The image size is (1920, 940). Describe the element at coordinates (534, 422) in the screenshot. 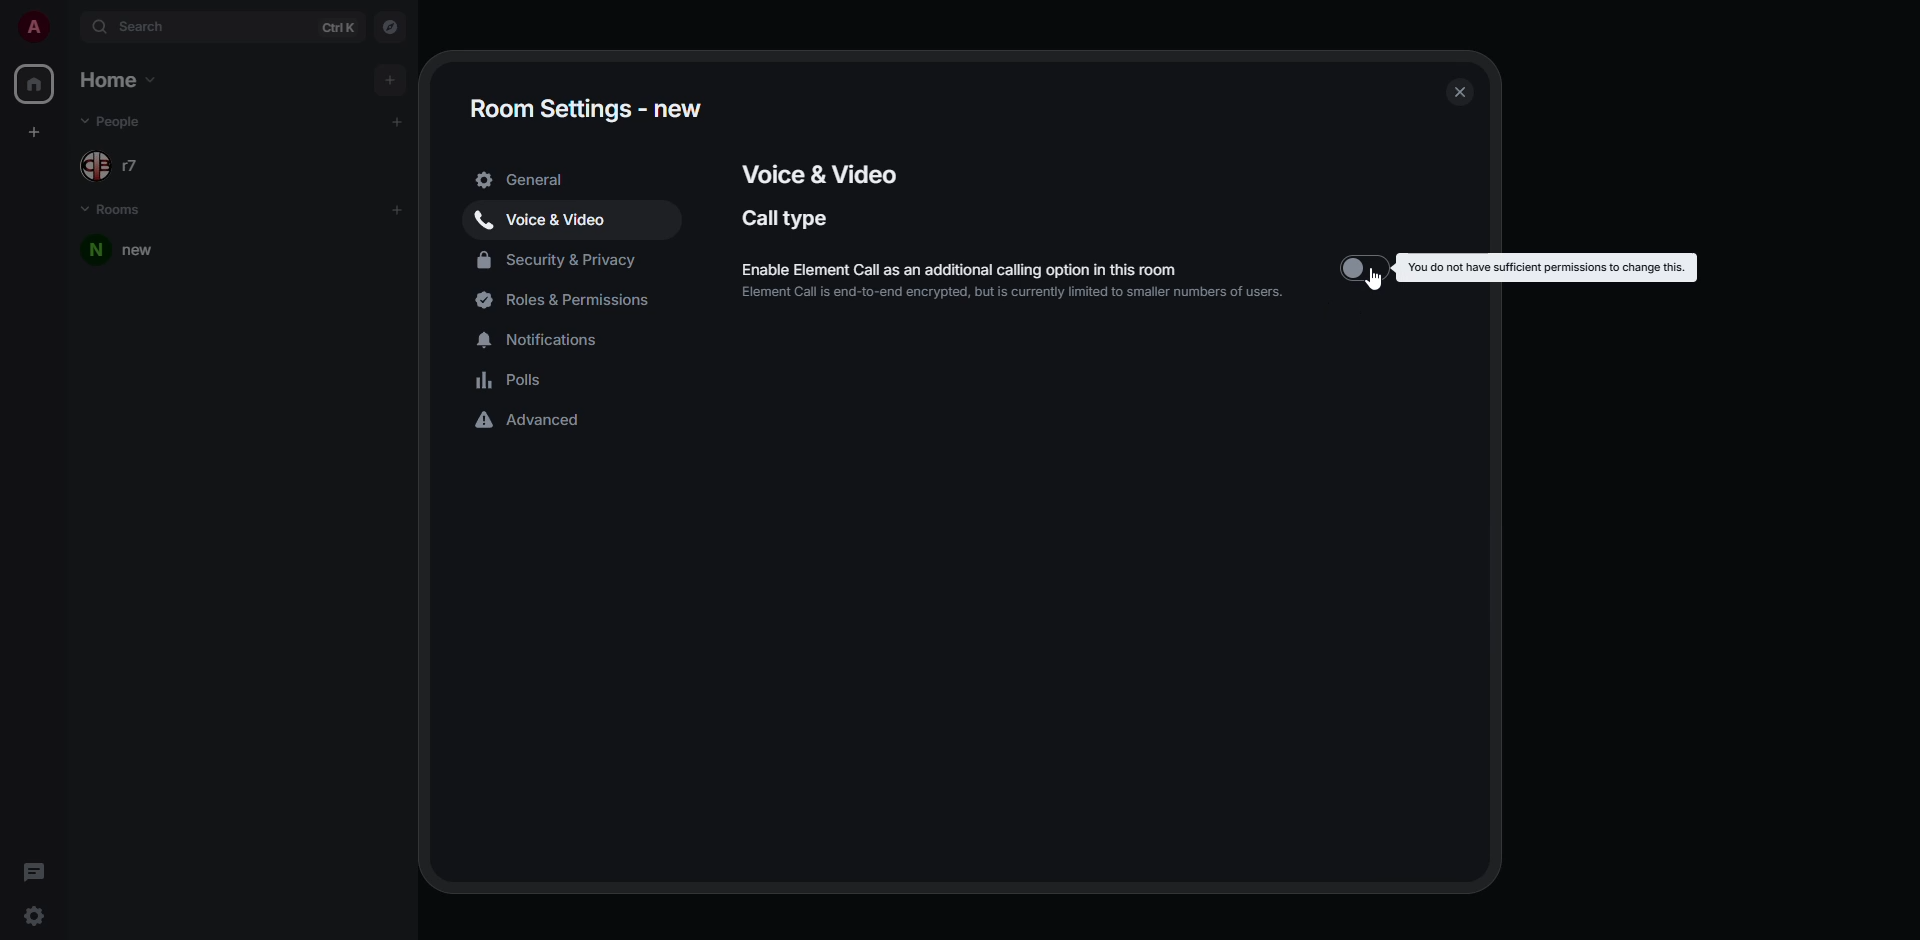

I see `advanced` at that location.